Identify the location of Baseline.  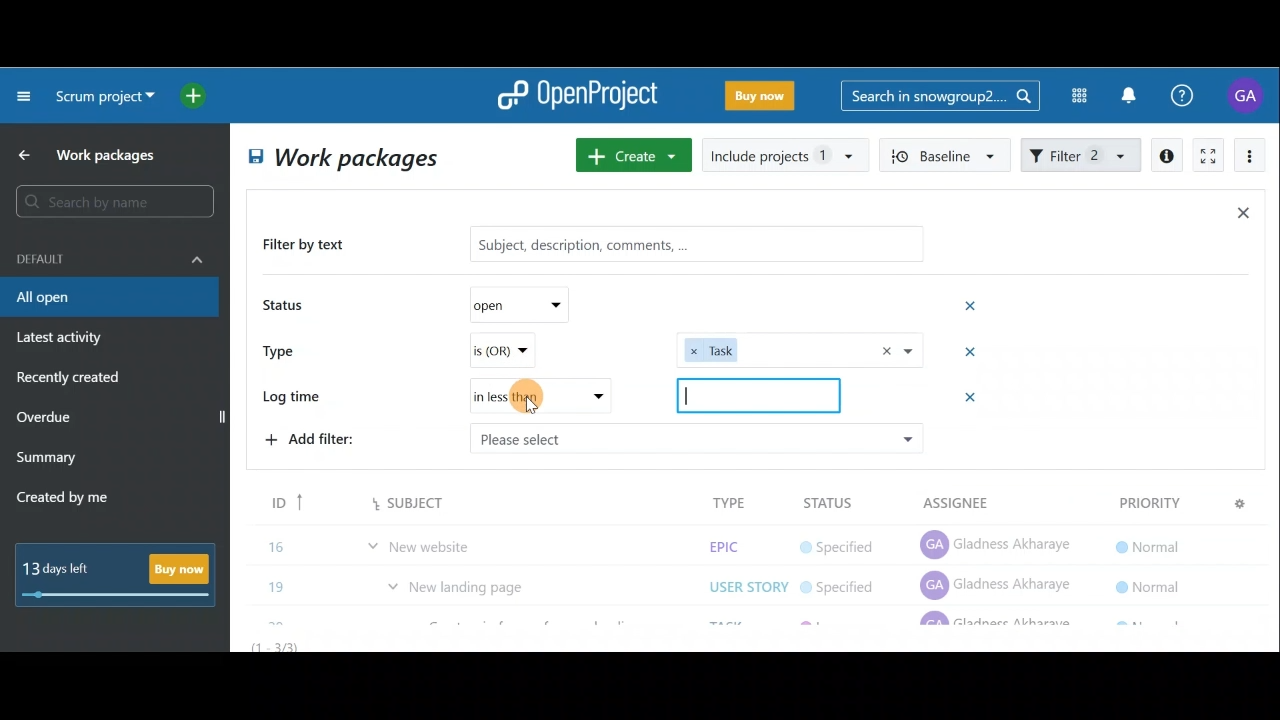
(946, 154).